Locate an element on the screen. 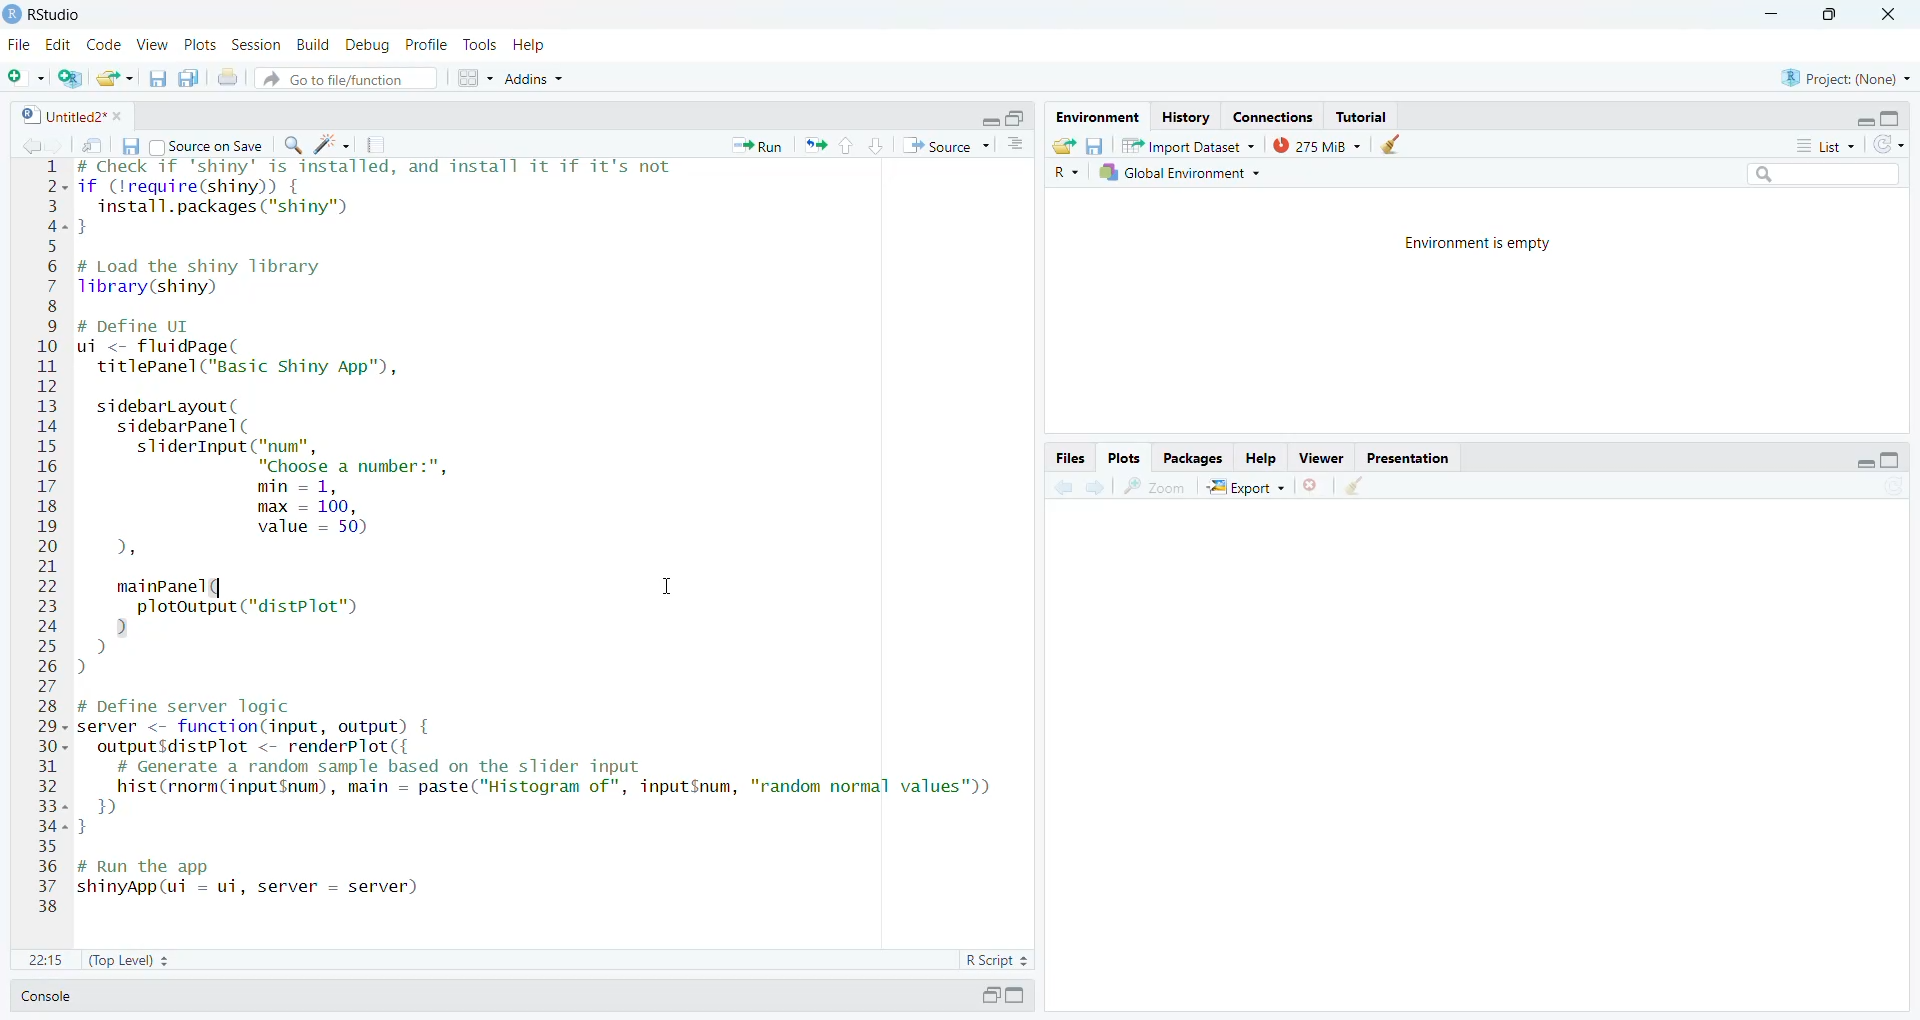  save is located at coordinates (129, 146).